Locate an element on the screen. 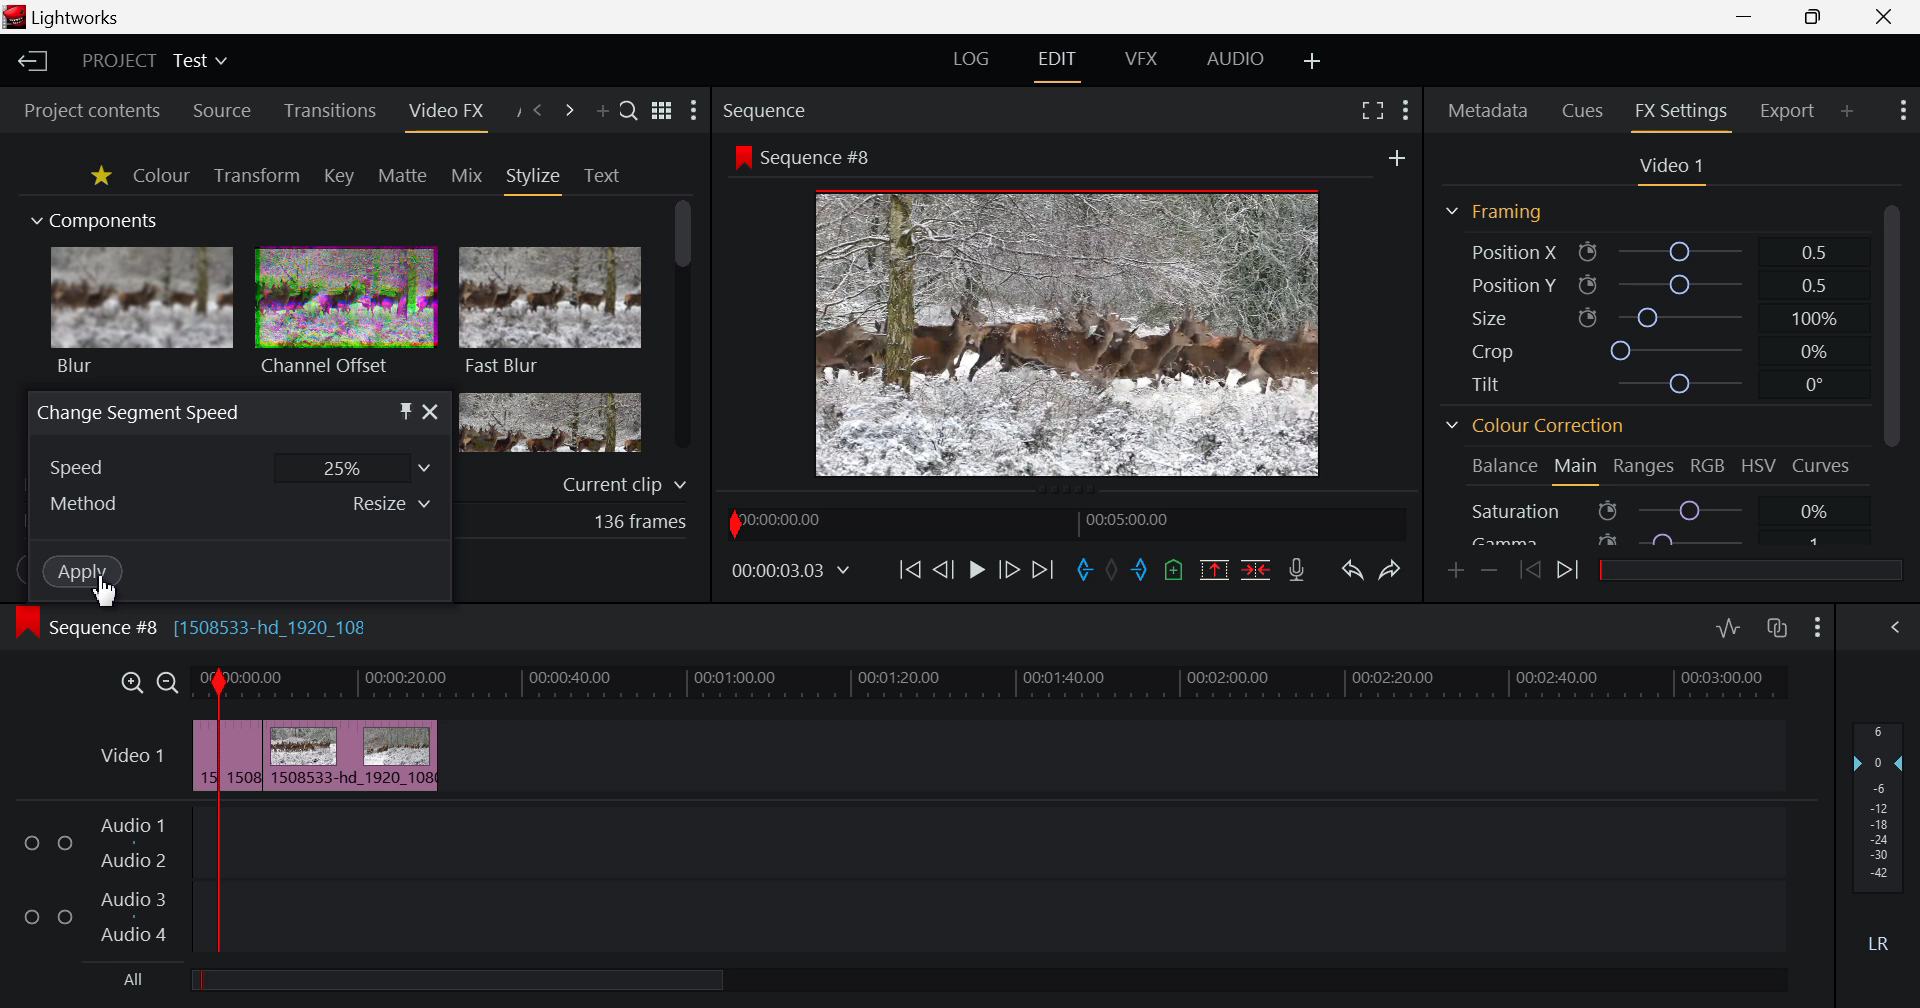 This screenshot has width=1920, height=1008. Colour is located at coordinates (162, 175).